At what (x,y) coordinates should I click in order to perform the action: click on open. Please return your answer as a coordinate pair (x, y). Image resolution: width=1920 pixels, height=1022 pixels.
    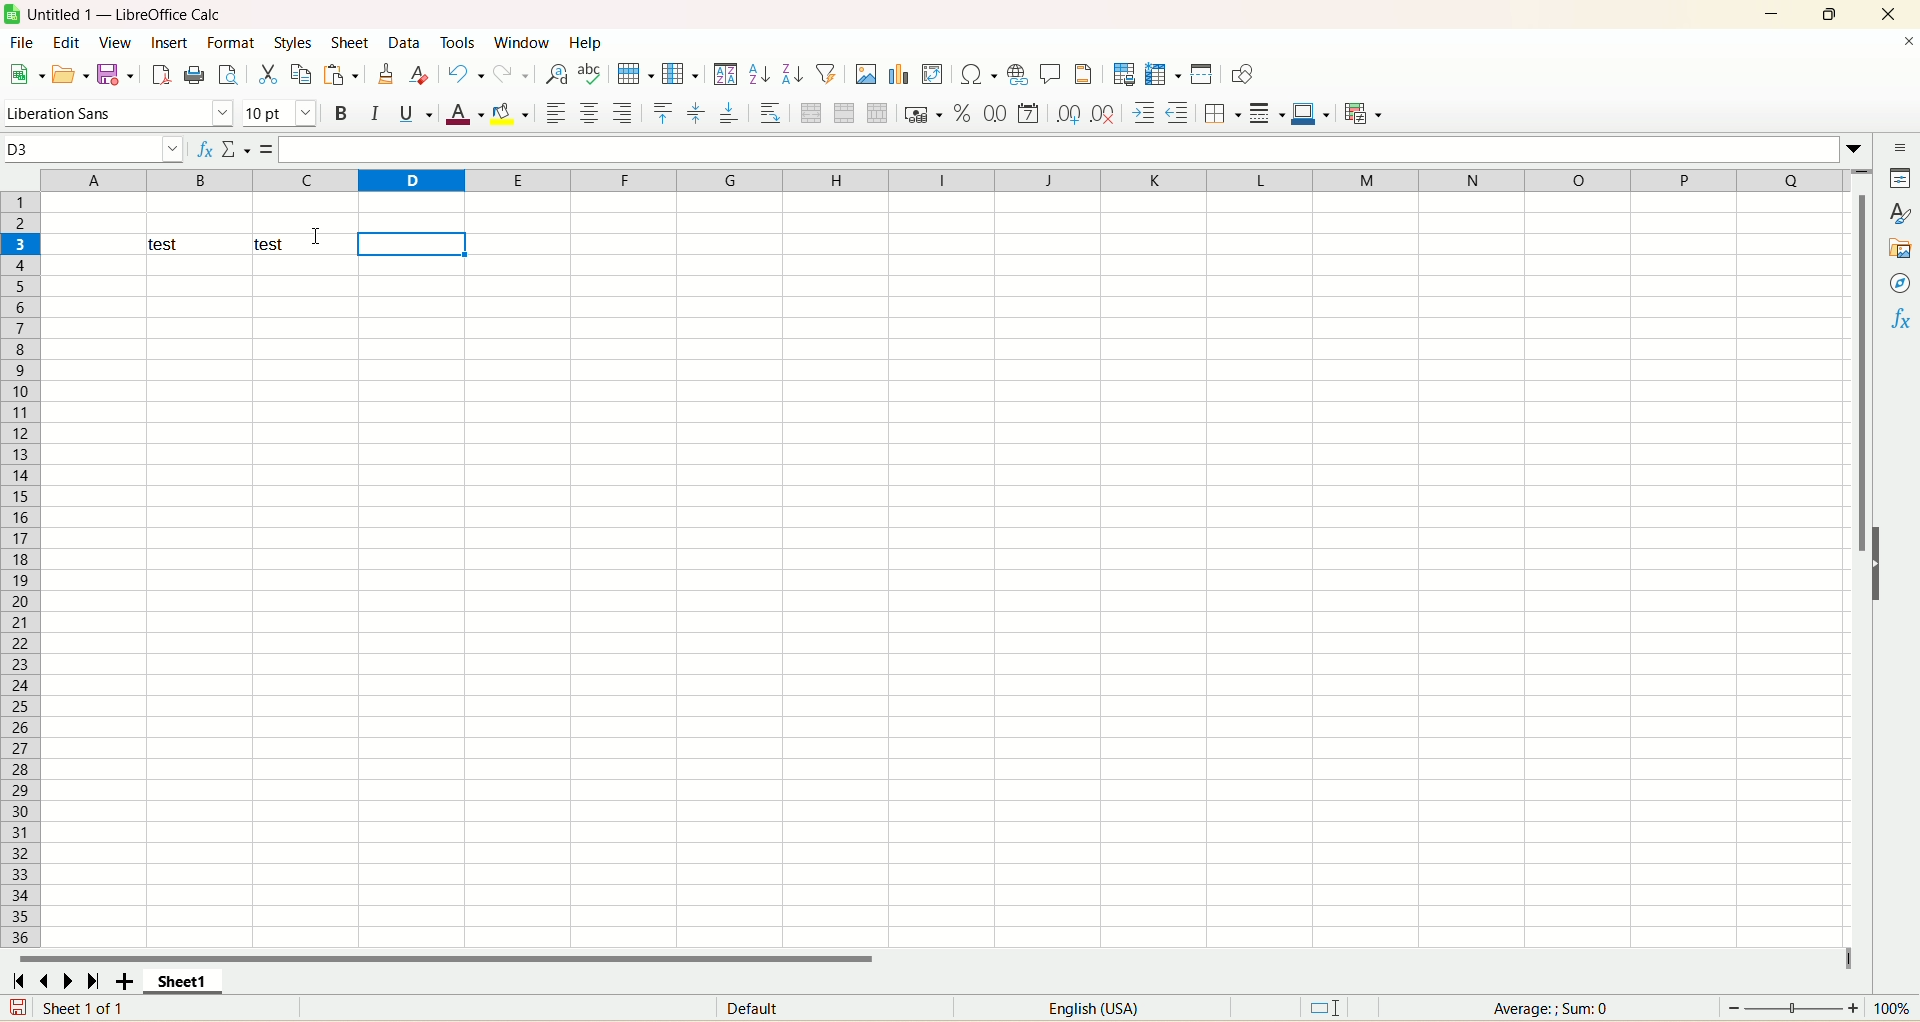
    Looking at the image, I should click on (70, 75).